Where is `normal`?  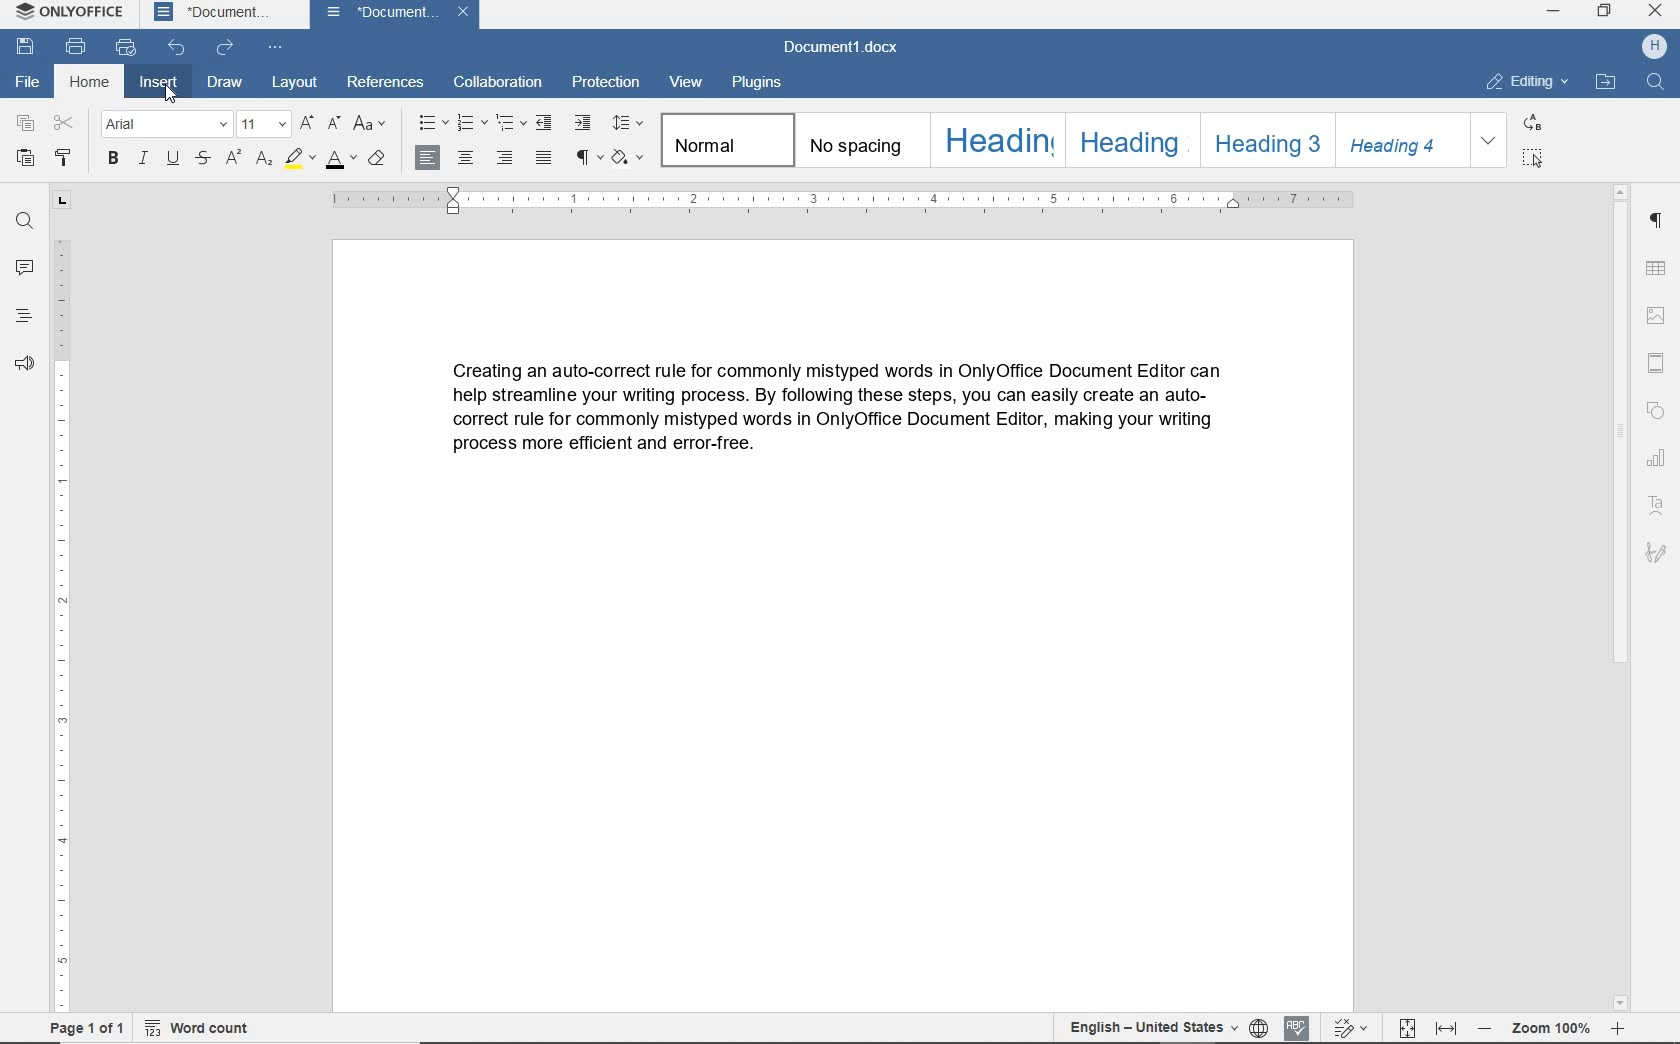
normal is located at coordinates (725, 139).